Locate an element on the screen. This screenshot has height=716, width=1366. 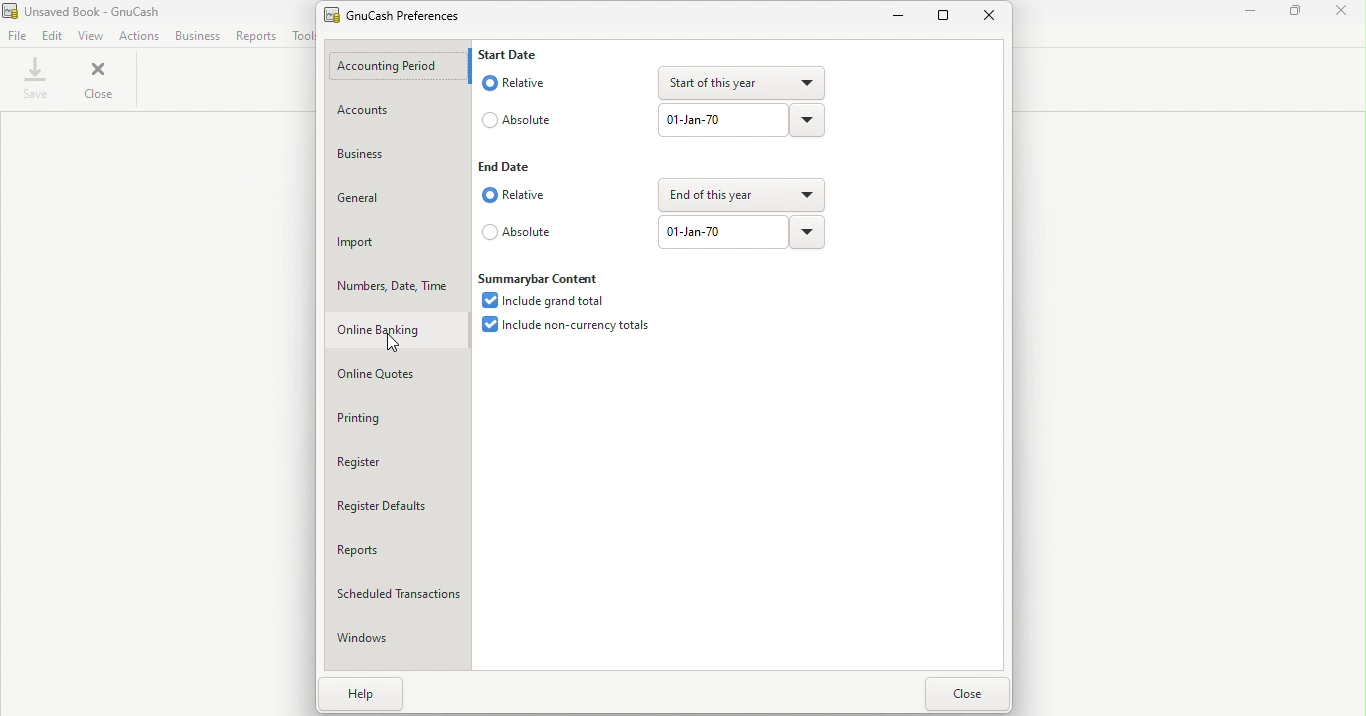
Relative is located at coordinates (518, 196).